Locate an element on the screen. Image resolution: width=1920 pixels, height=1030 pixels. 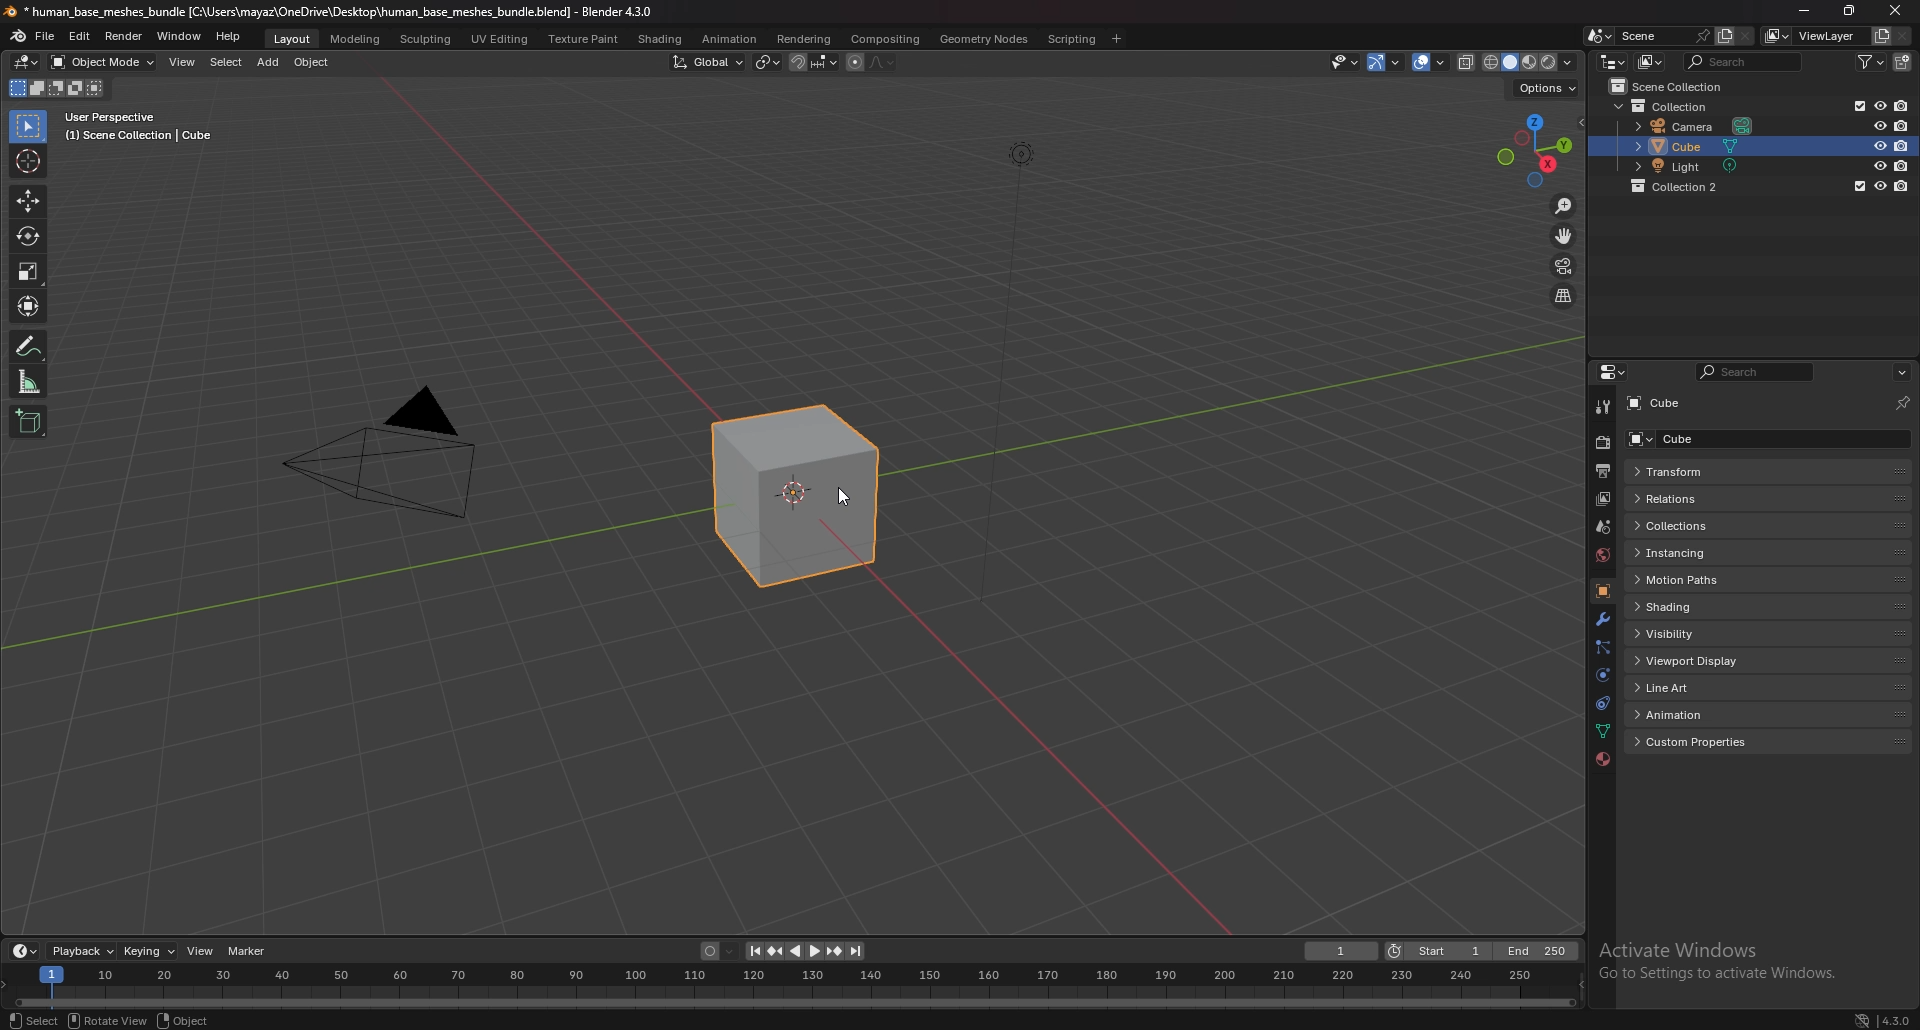
relations is located at coordinates (1704, 498).